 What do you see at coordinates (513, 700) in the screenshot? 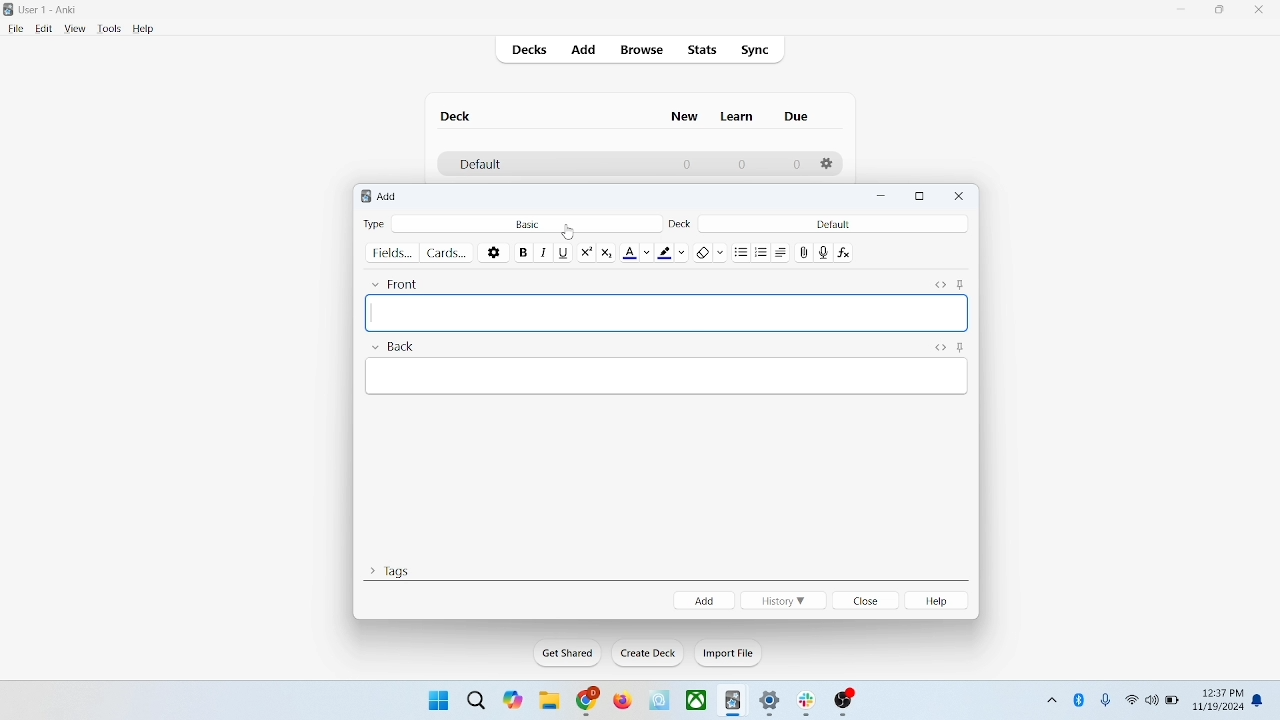
I see `themes` at bounding box center [513, 700].